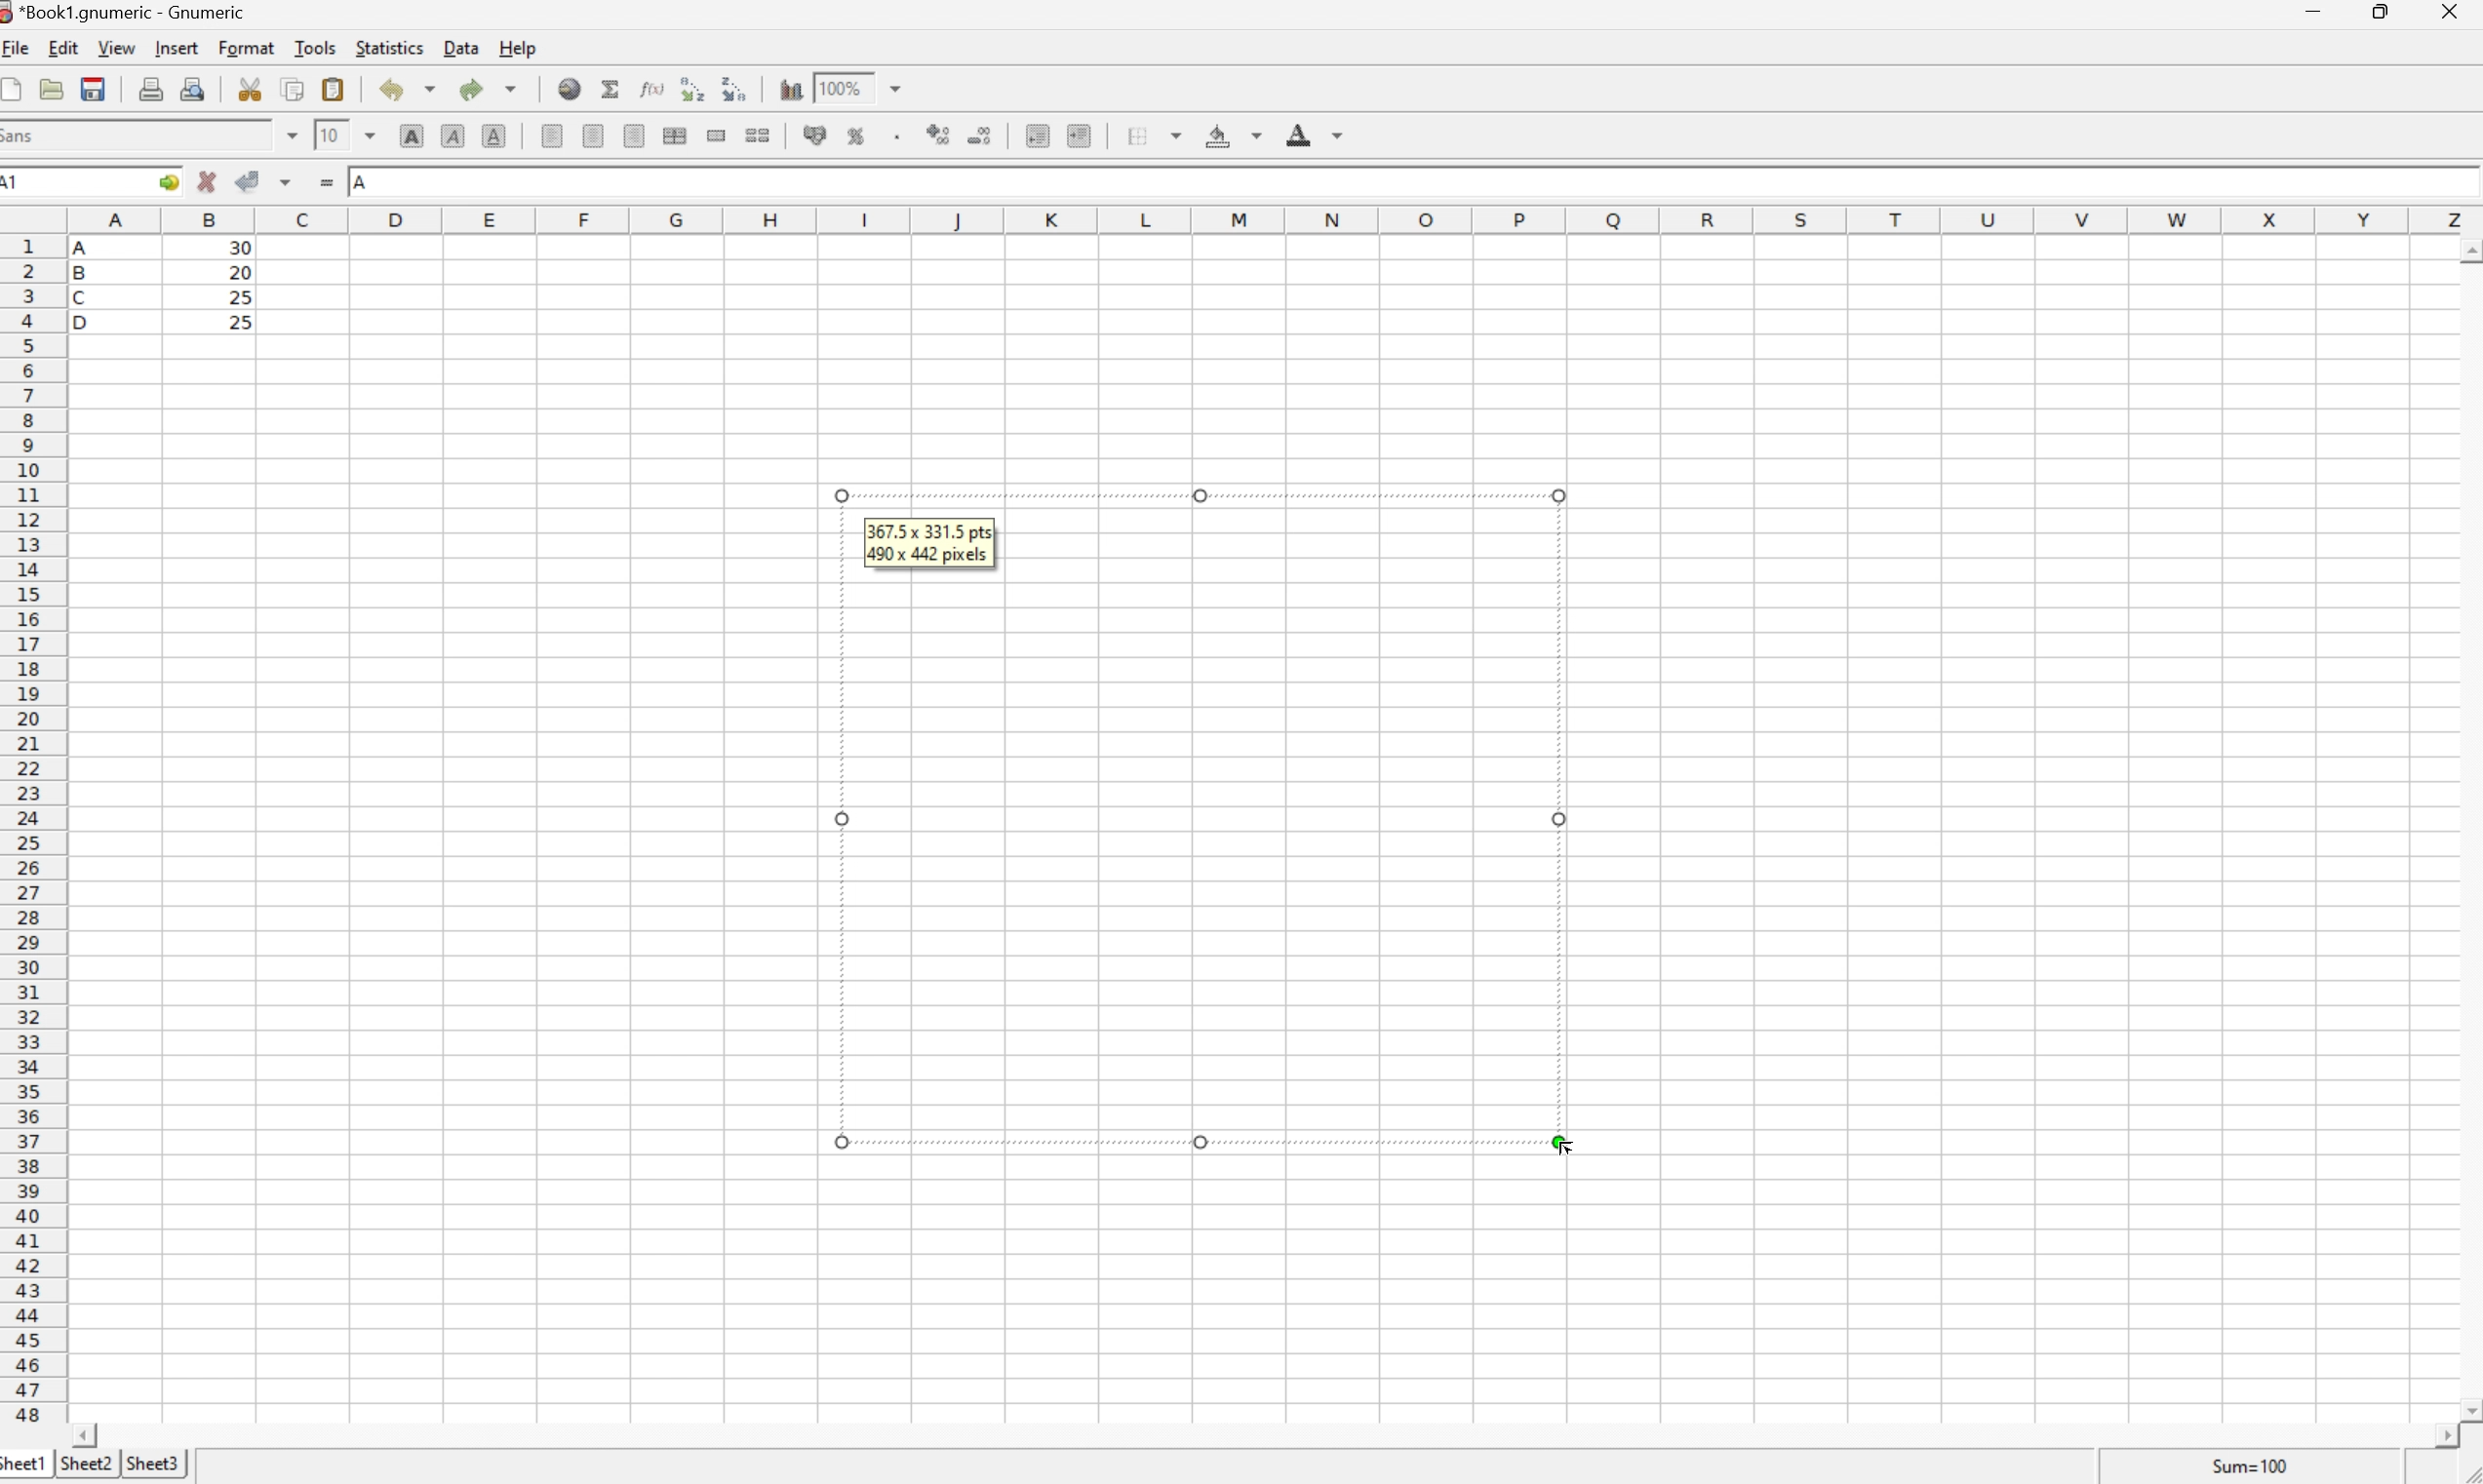 The width and height of the screenshot is (2483, 1484). What do you see at coordinates (858, 140) in the screenshot?
I see `Format selection as percentage` at bounding box center [858, 140].